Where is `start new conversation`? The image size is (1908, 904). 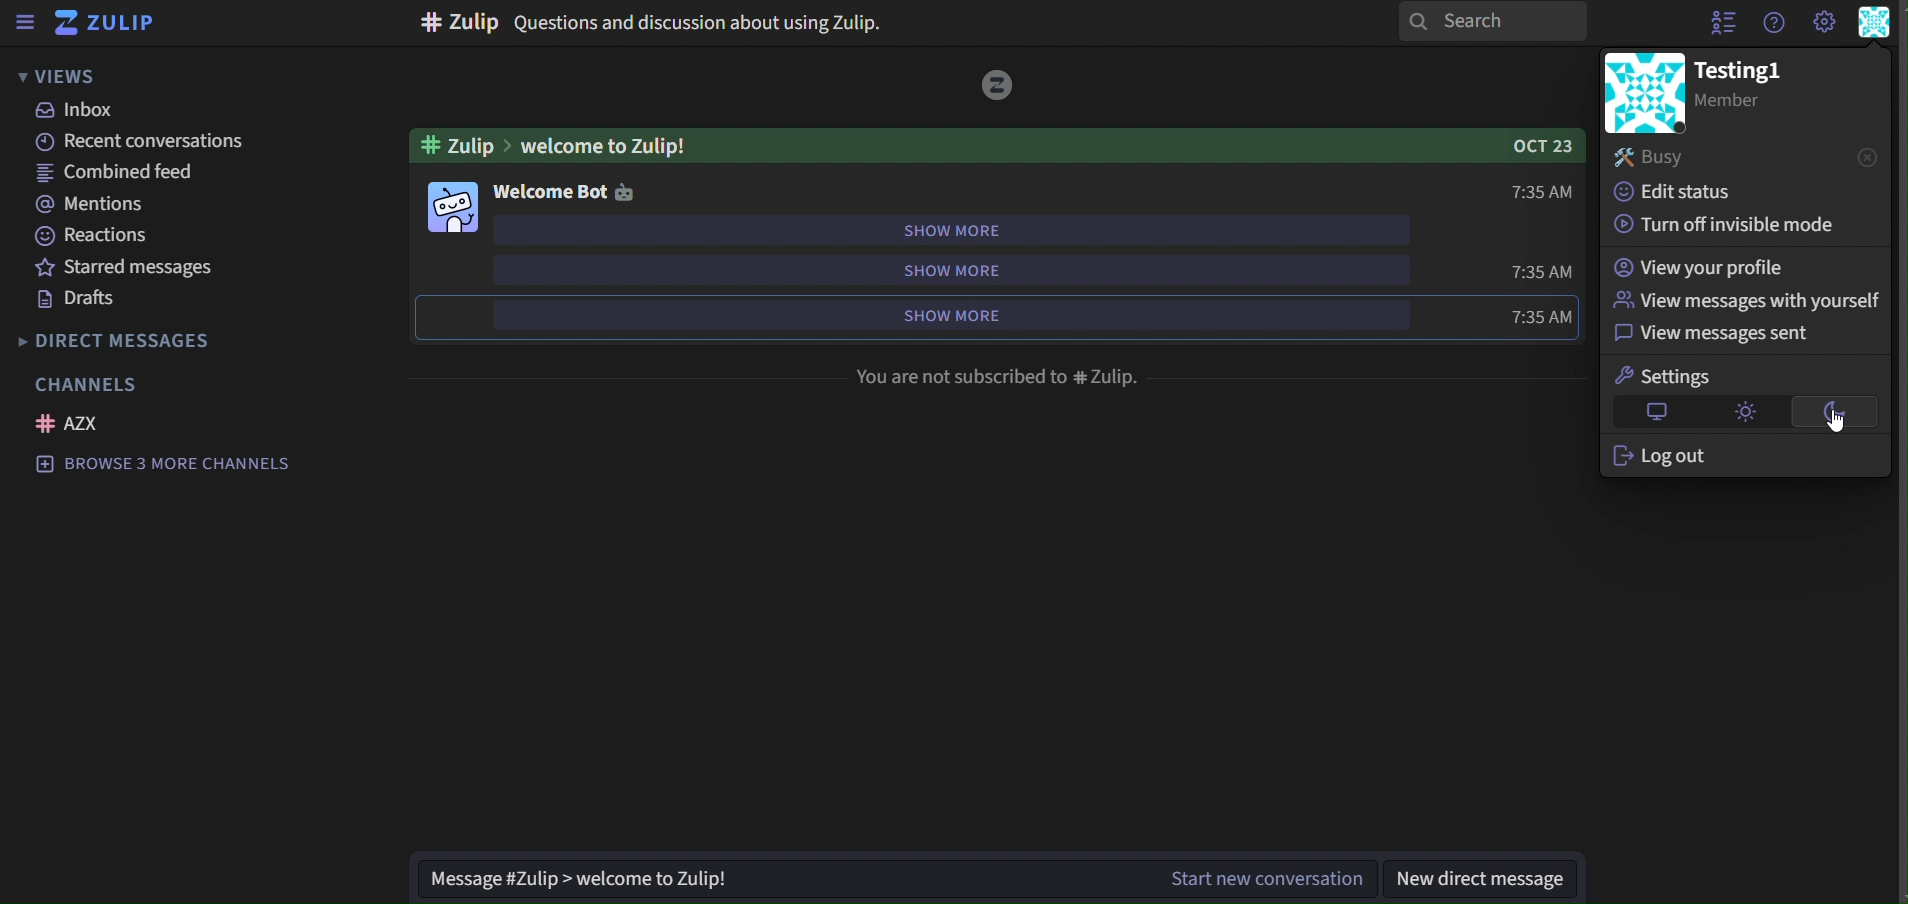
start new conversation is located at coordinates (1268, 876).